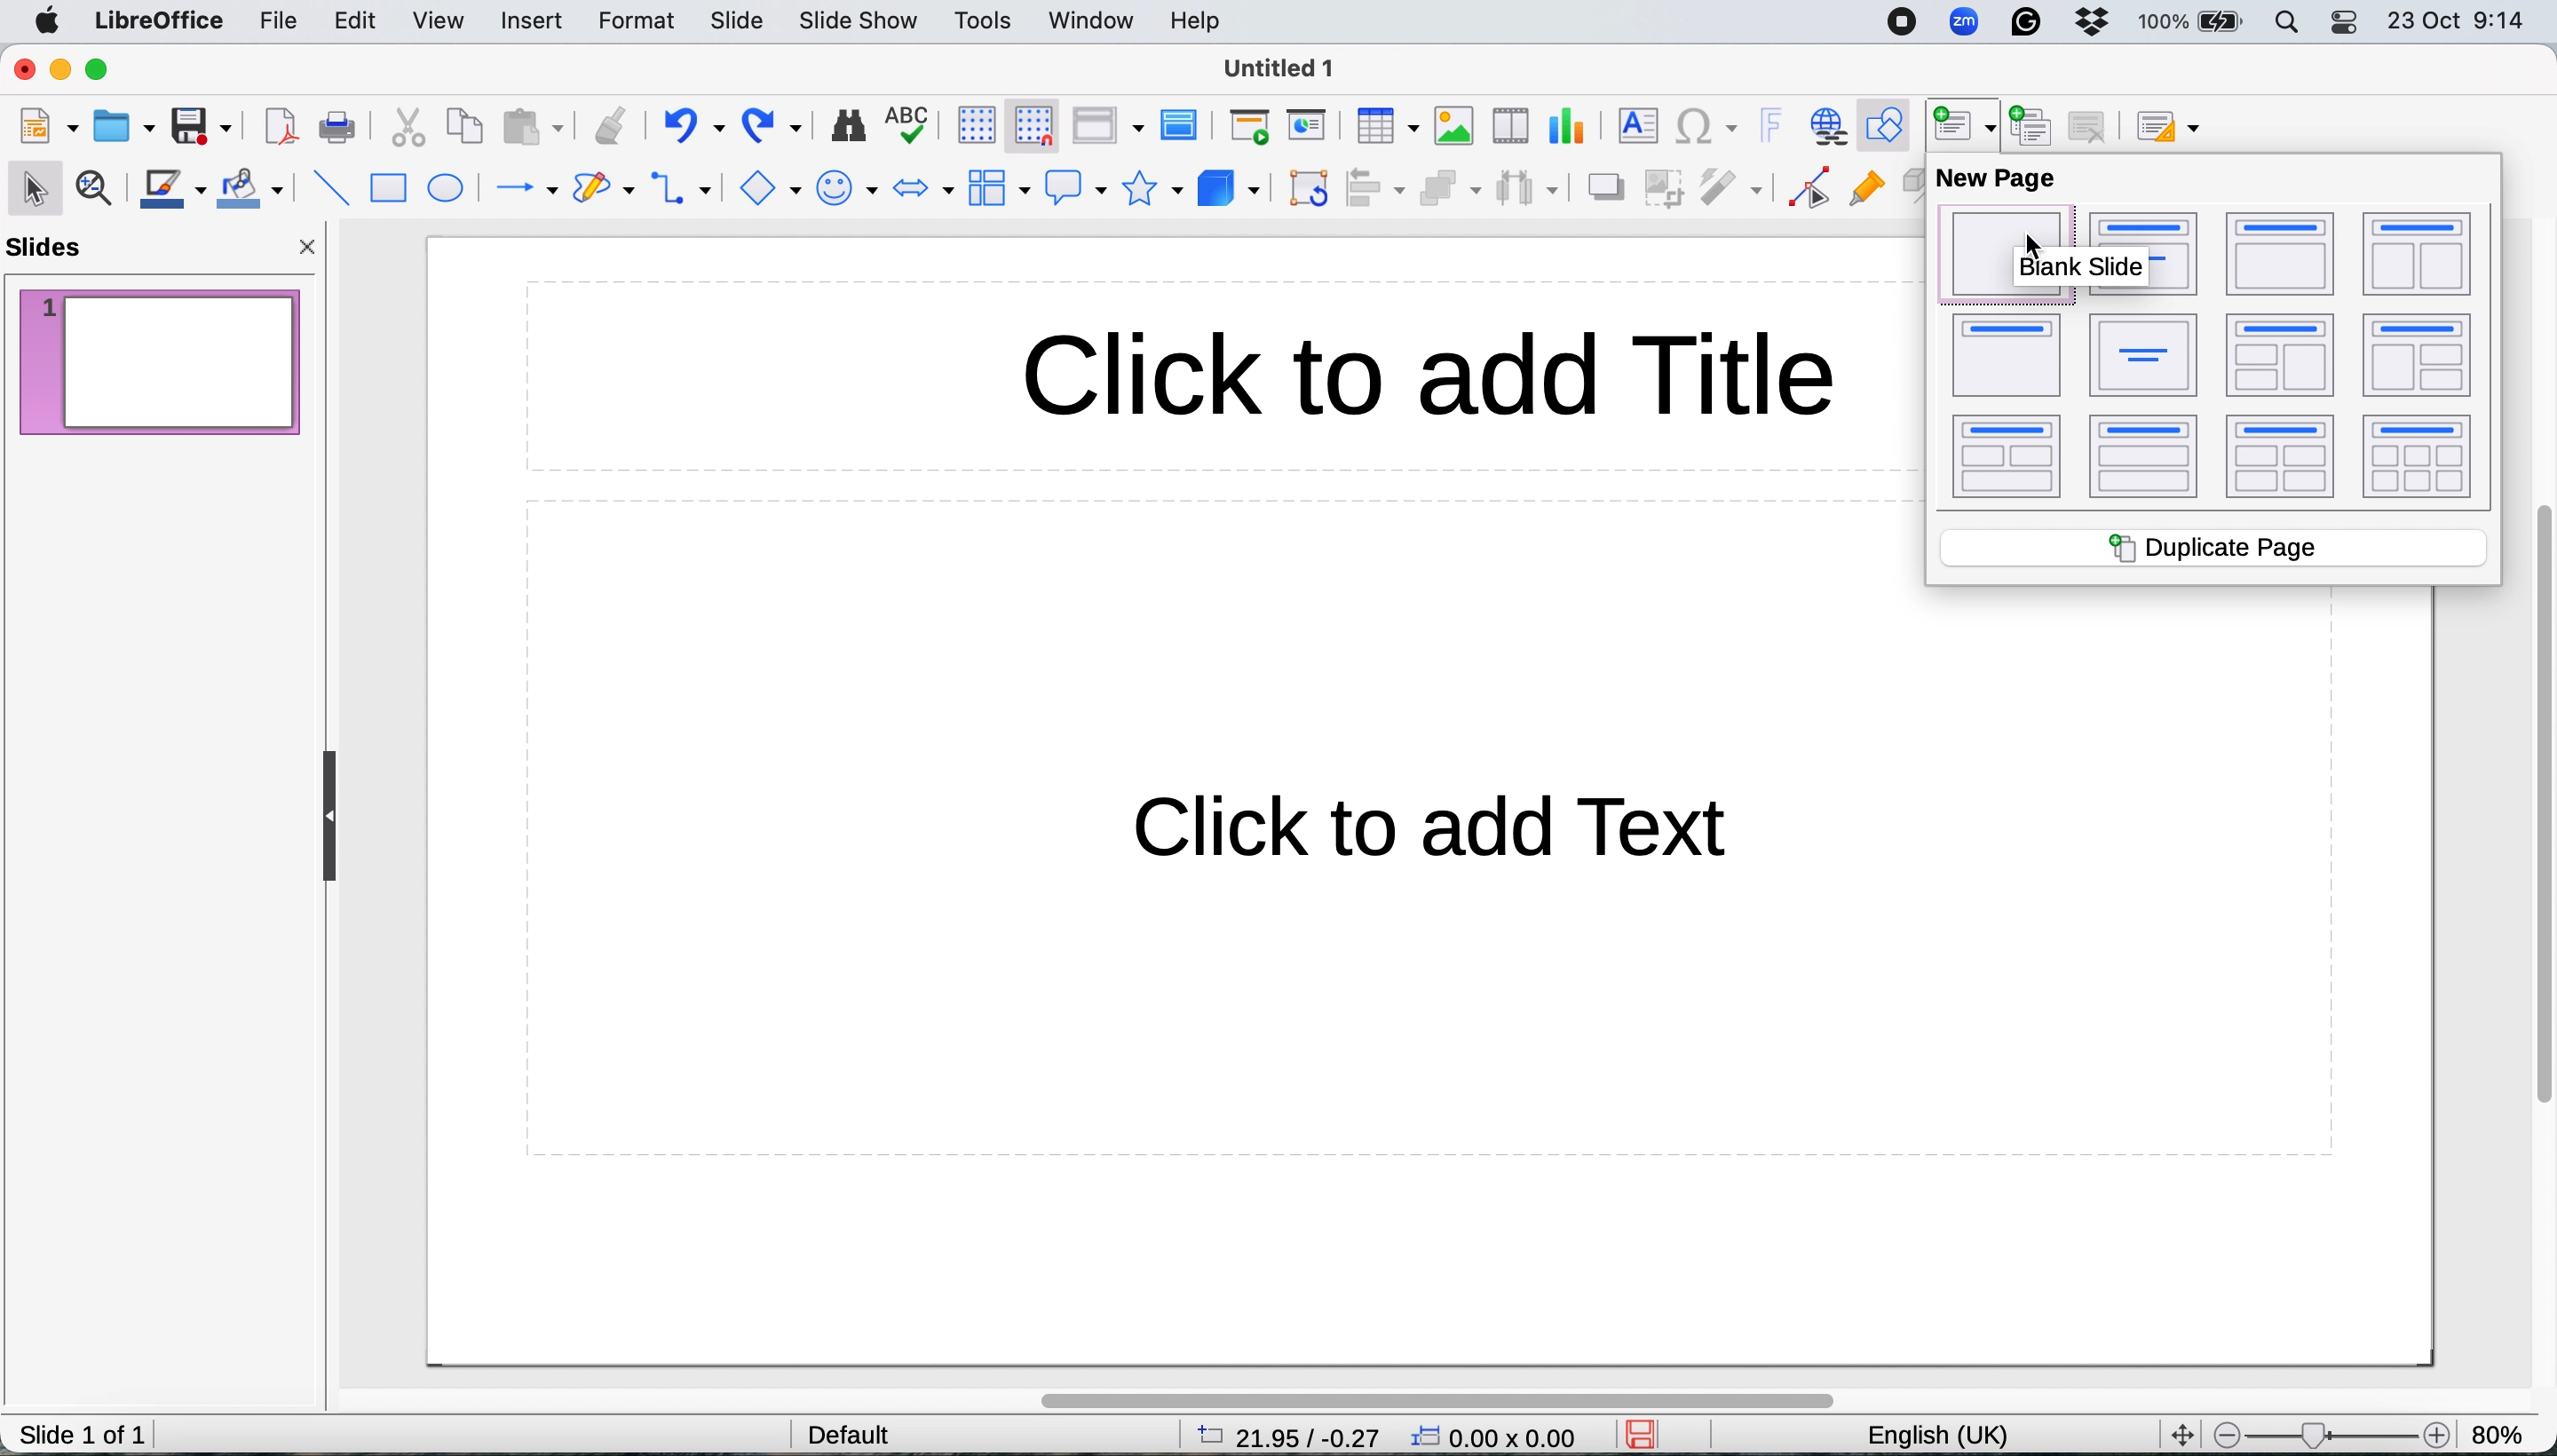  What do you see at coordinates (1728, 186) in the screenshot?
I see `filter` at bounding box center [1728, 186].